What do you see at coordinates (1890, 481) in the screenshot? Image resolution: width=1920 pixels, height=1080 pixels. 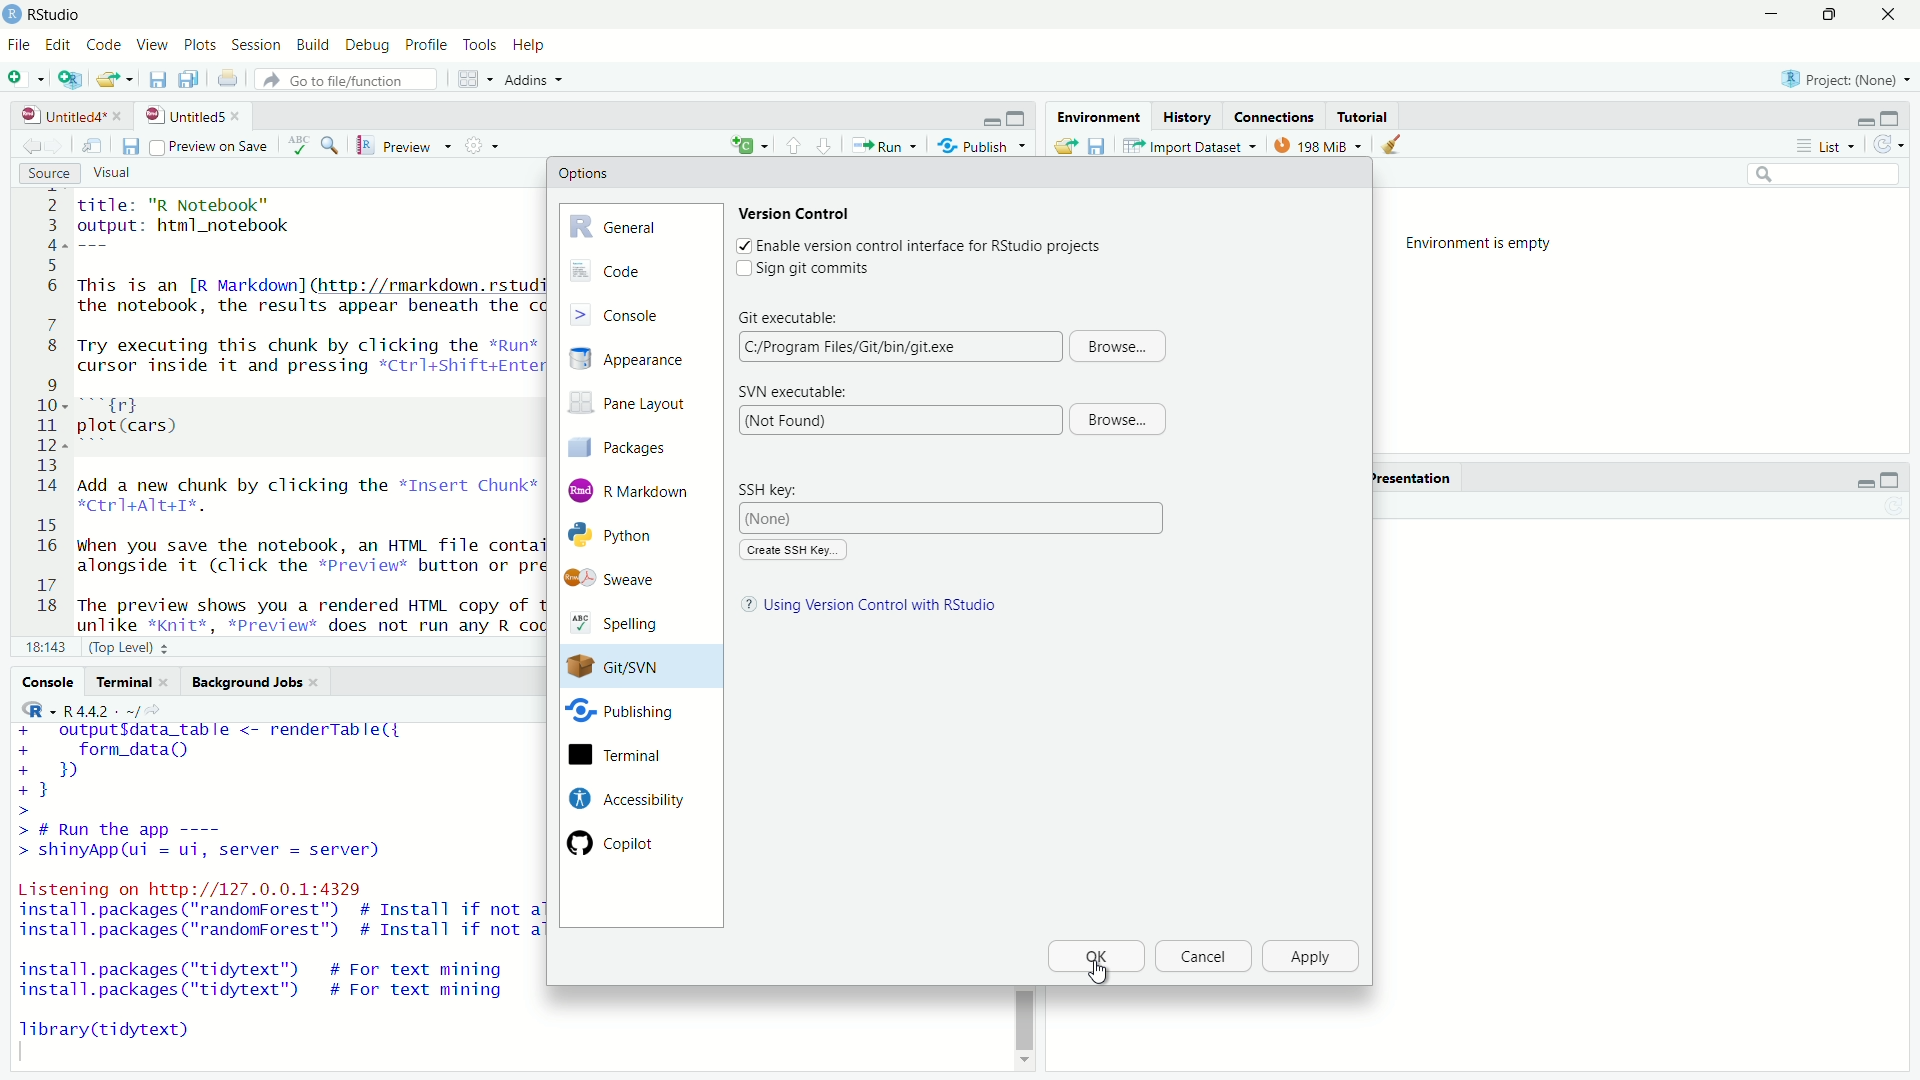 I see `maximize` at bounding box center [1890, 481].